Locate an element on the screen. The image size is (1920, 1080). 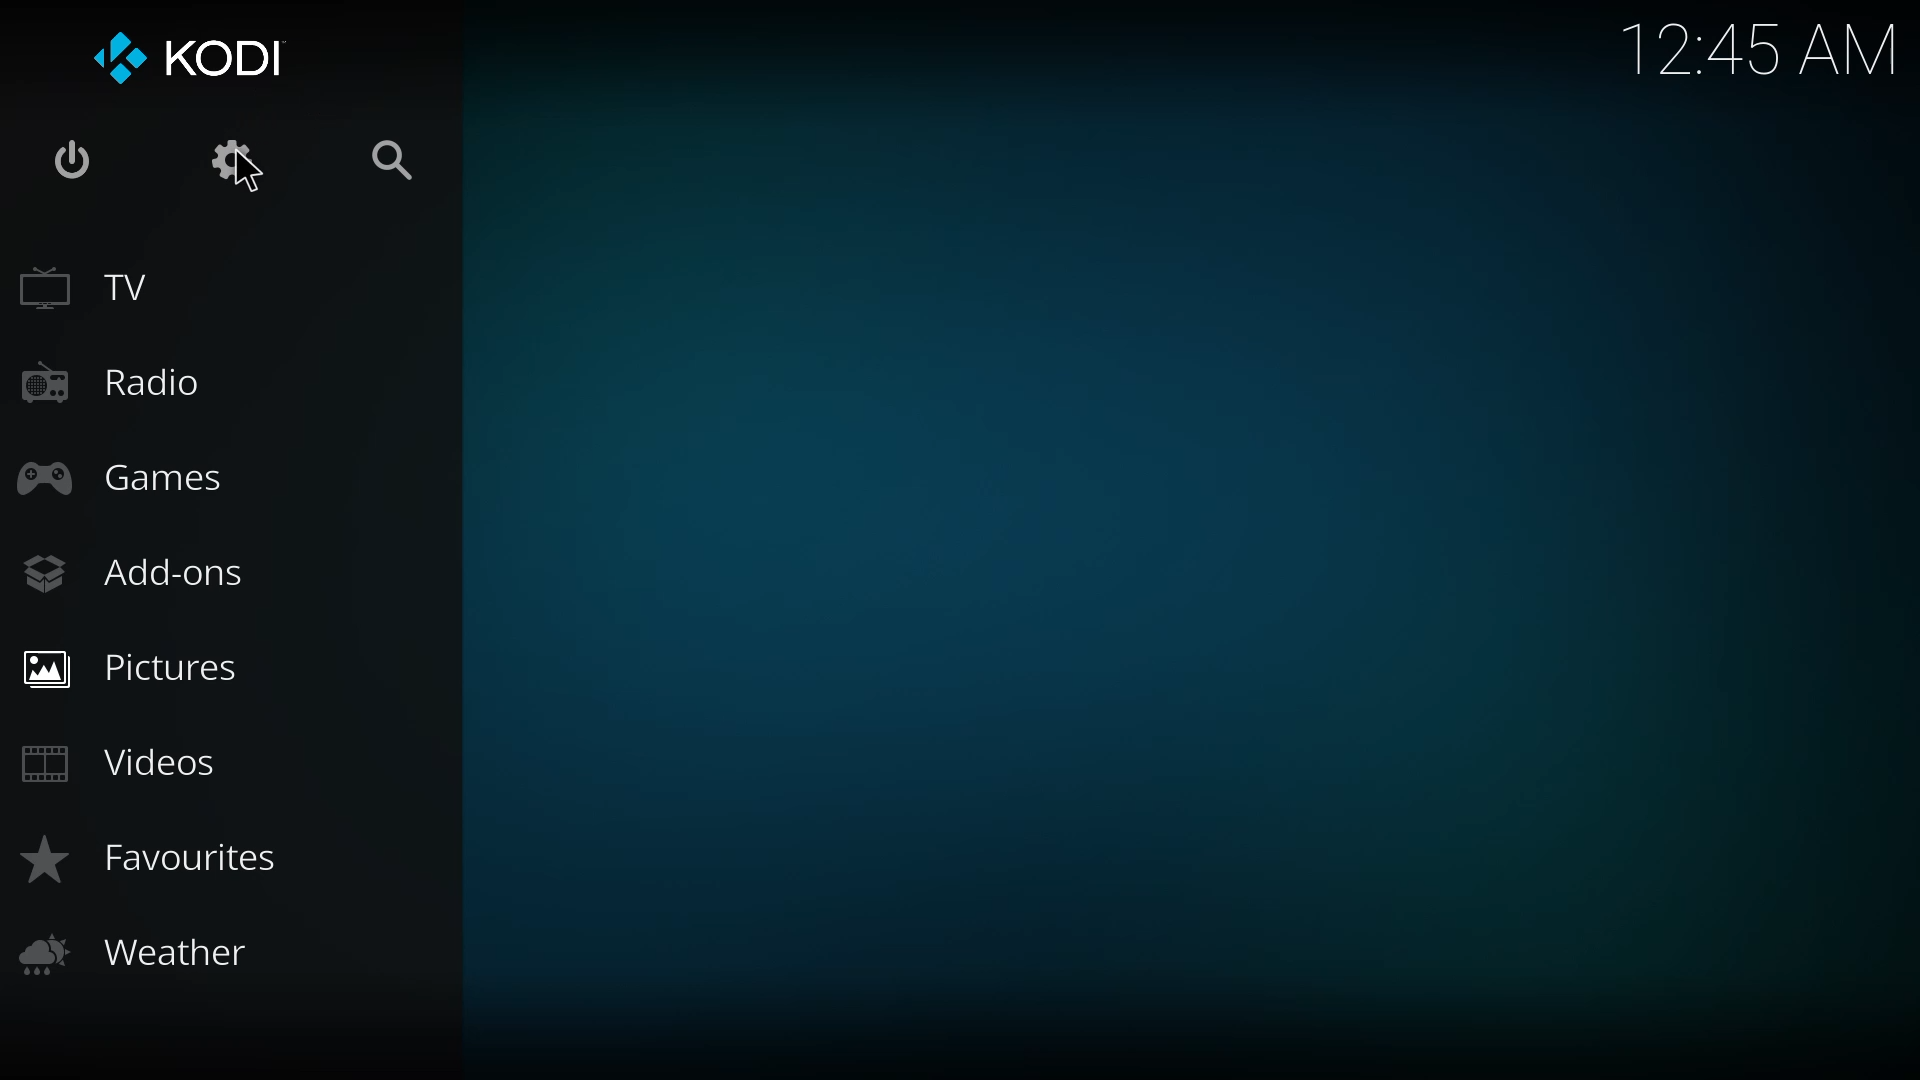
settings is located at coordinates (242, 161).